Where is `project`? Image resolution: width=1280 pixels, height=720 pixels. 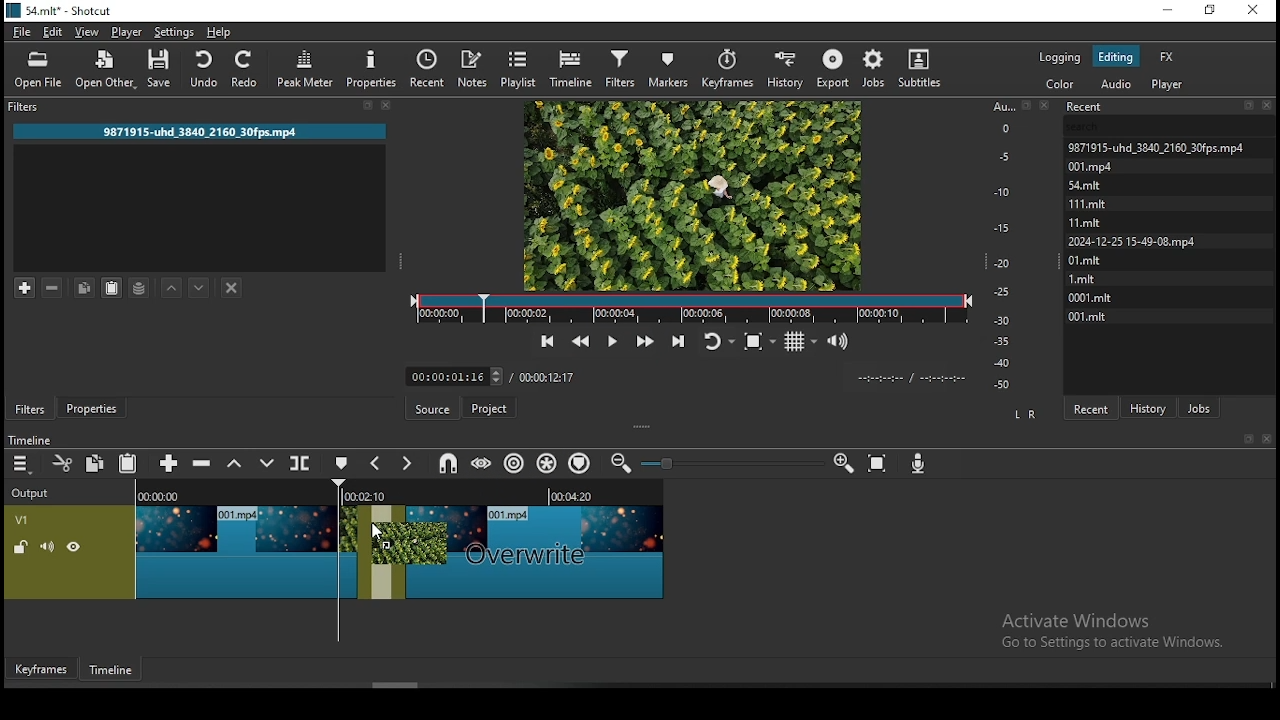
project is located at coordinates (488, 410).